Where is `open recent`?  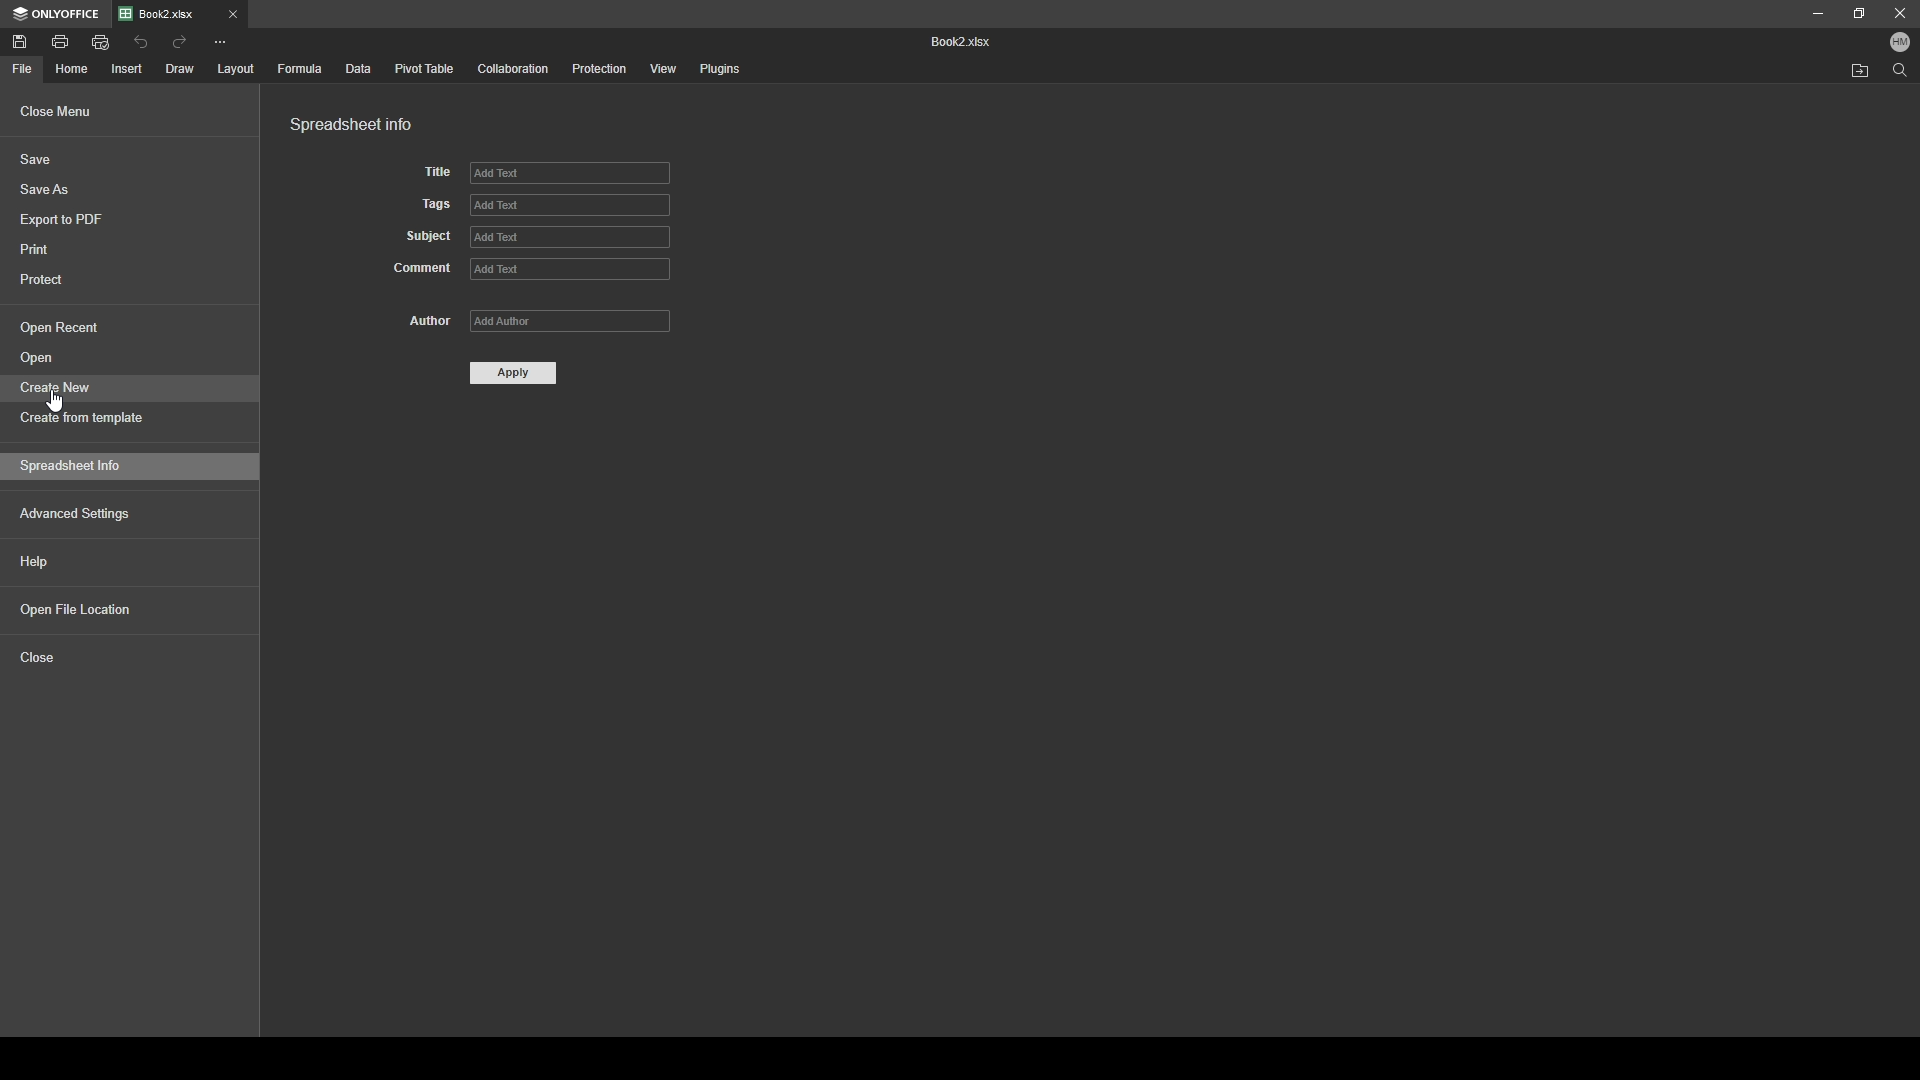 open recent is located at coordinates (121, 327).